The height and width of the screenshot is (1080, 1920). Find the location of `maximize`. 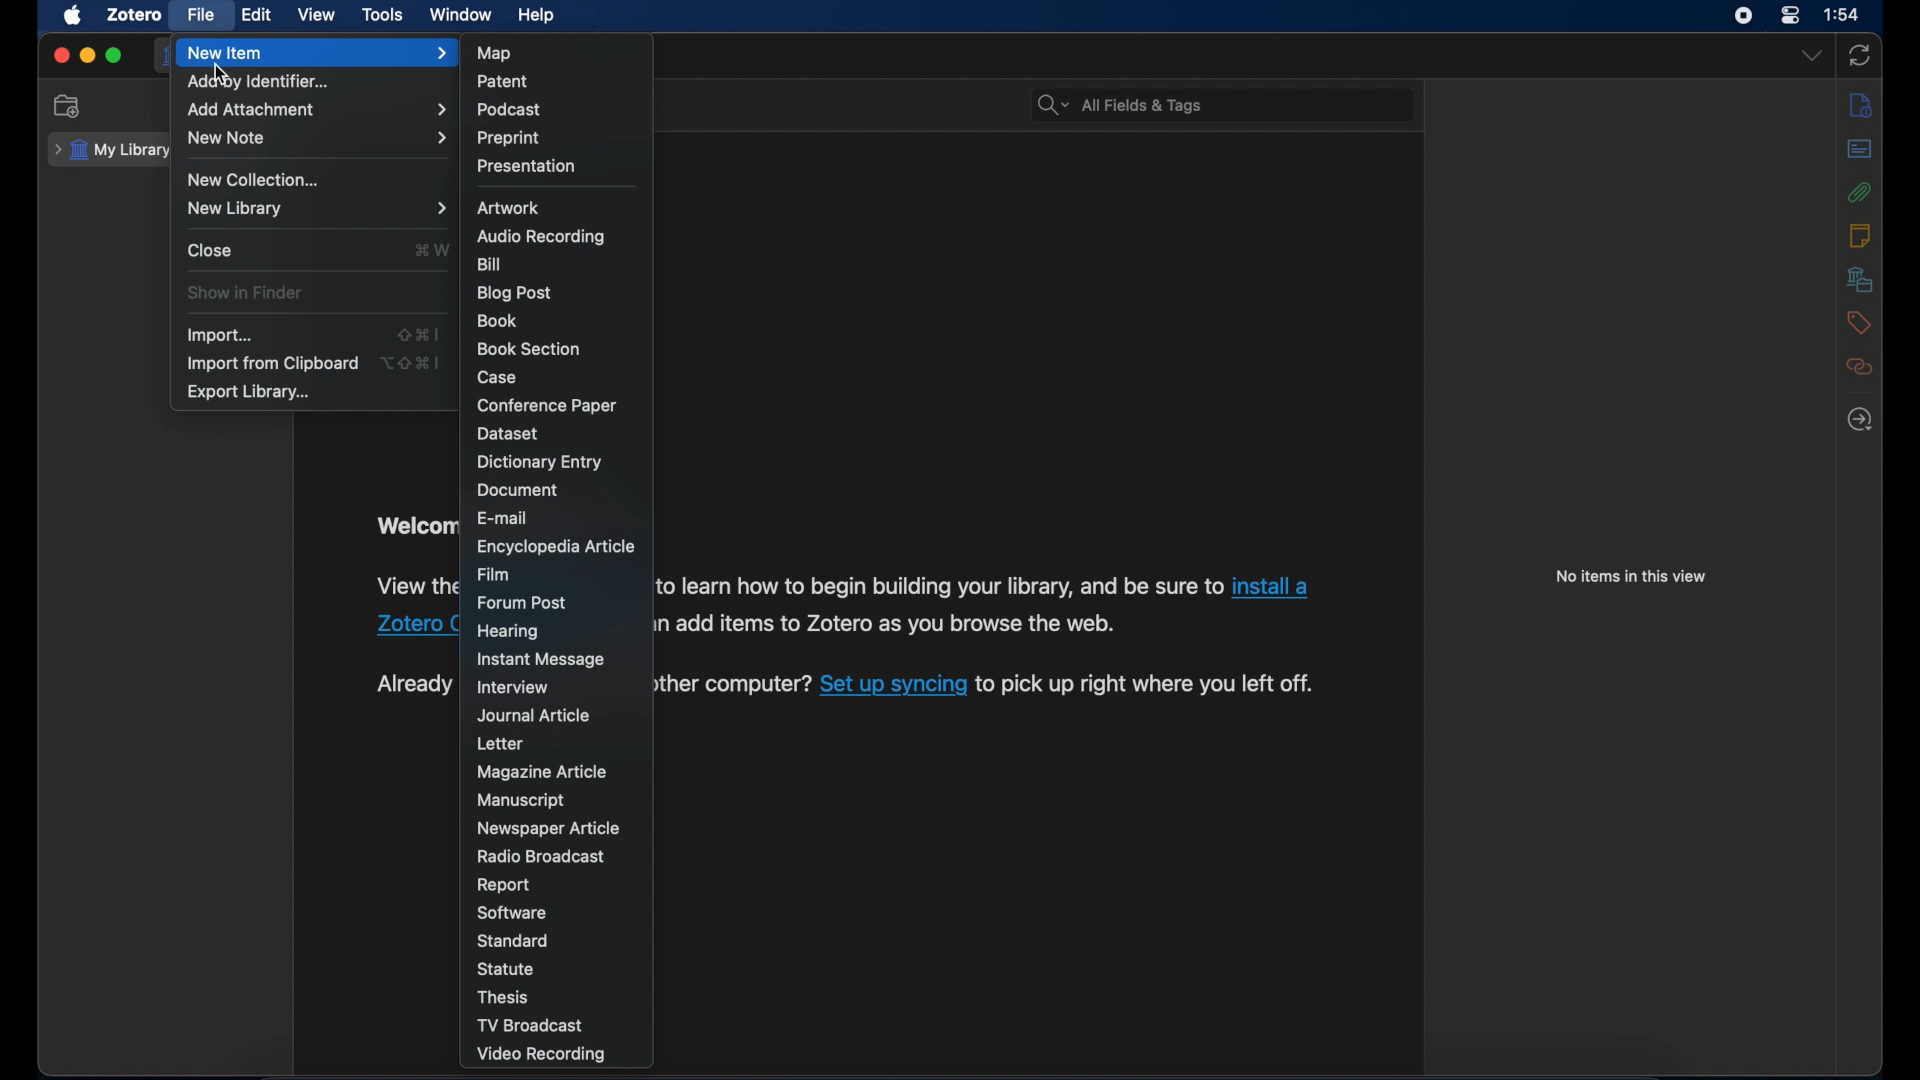

maximize is located at coordinates (114, 56).